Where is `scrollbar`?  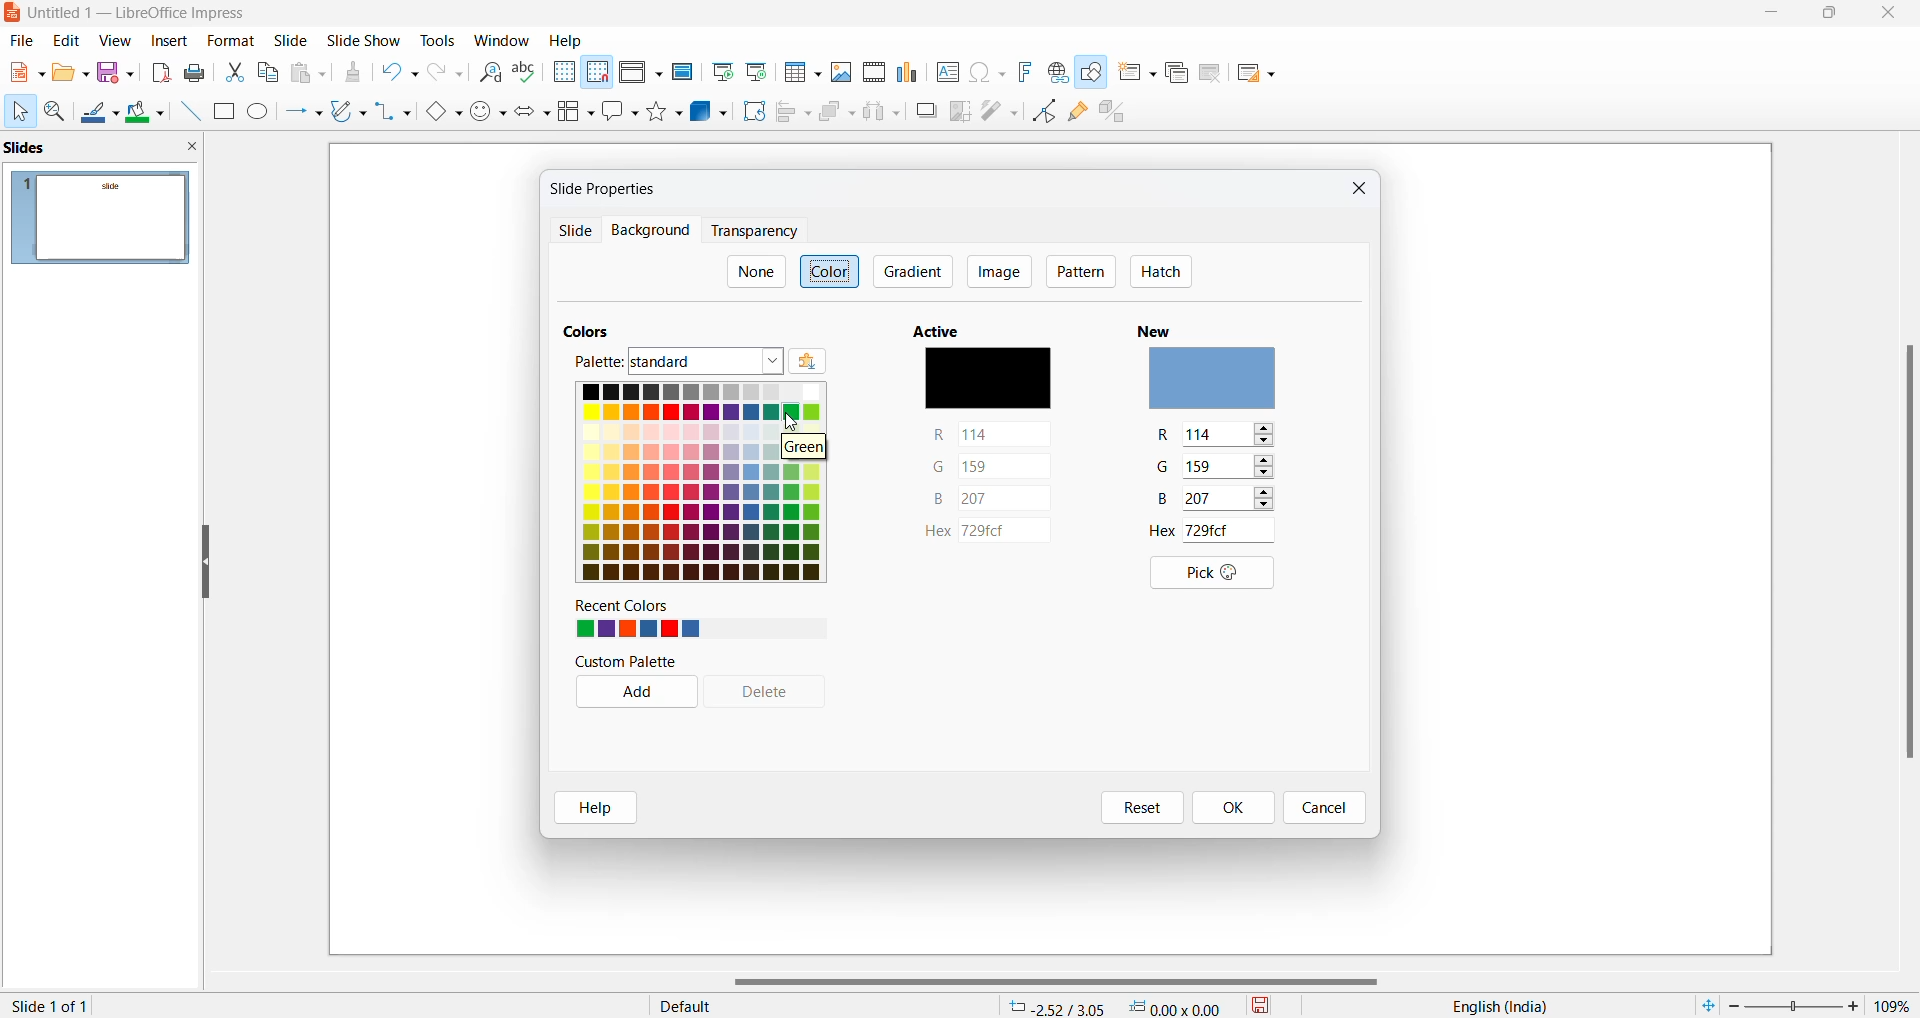 scrollbar is located at coordinates (1066, 982).